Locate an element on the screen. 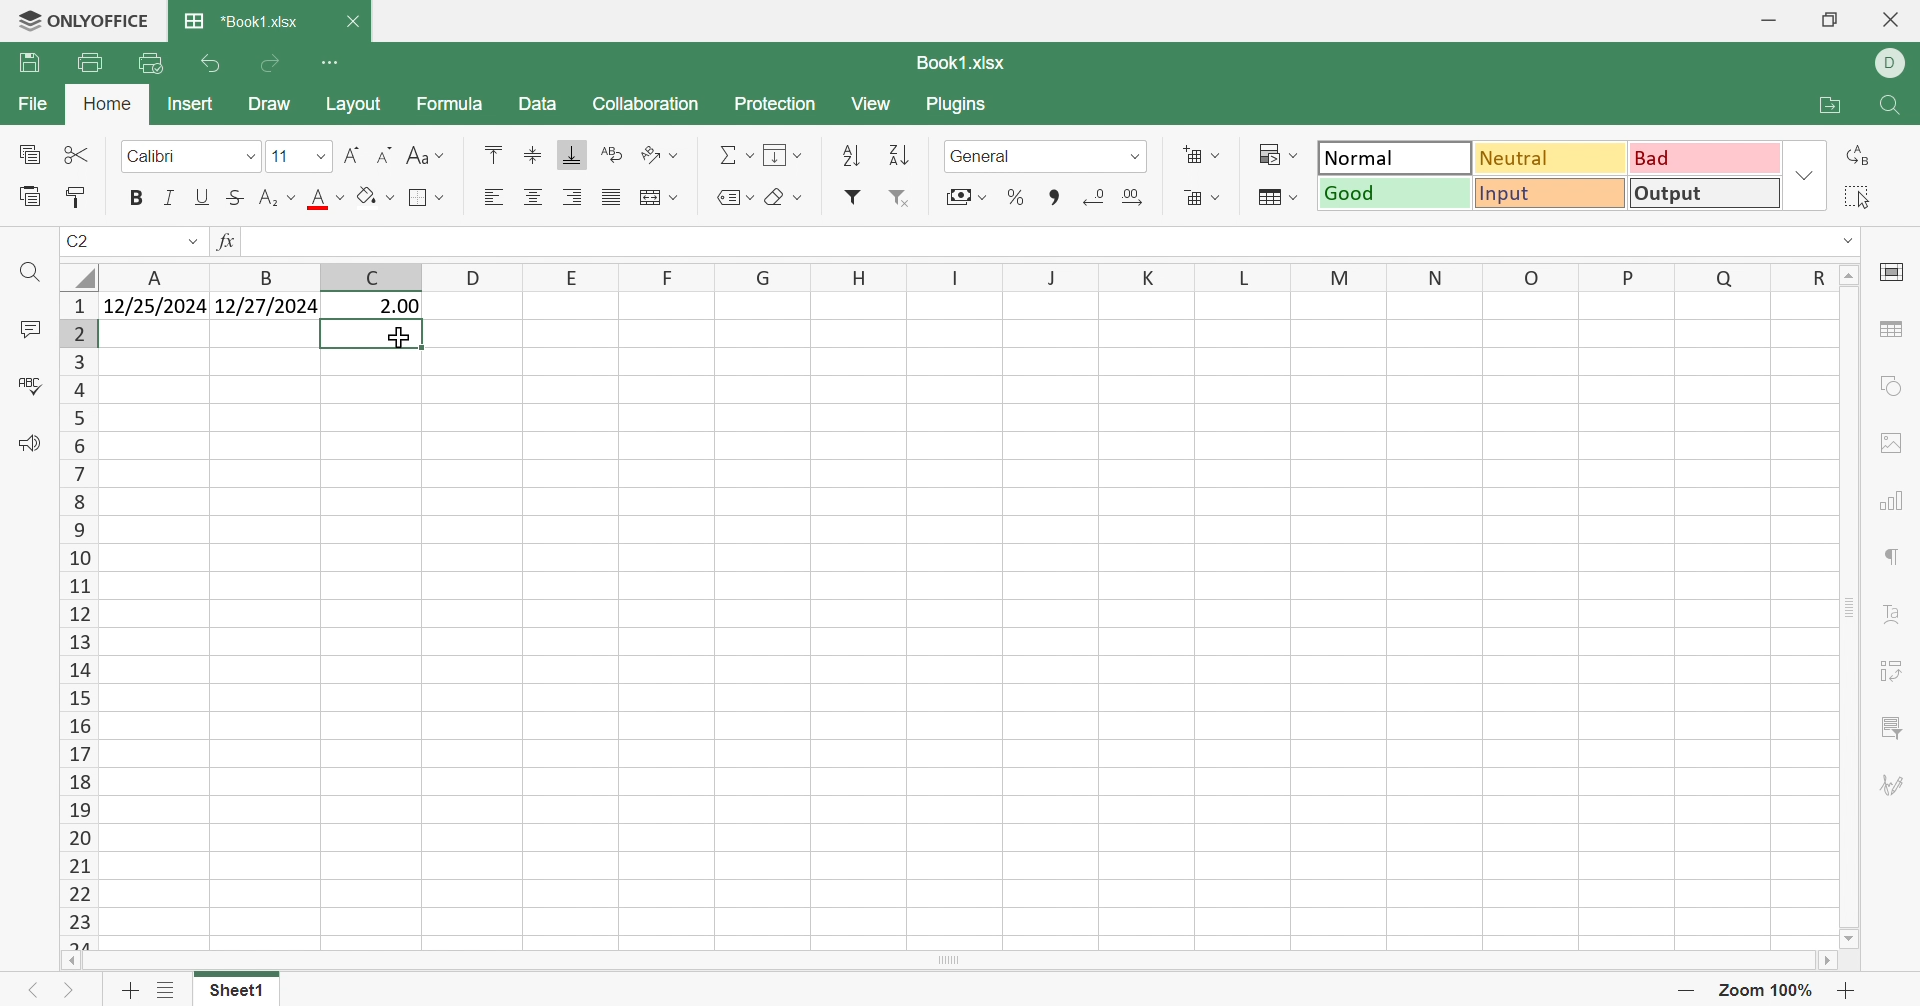 The width and height of the screenshot is (1920, 1006). Undo is located at coordinates (206, 66).